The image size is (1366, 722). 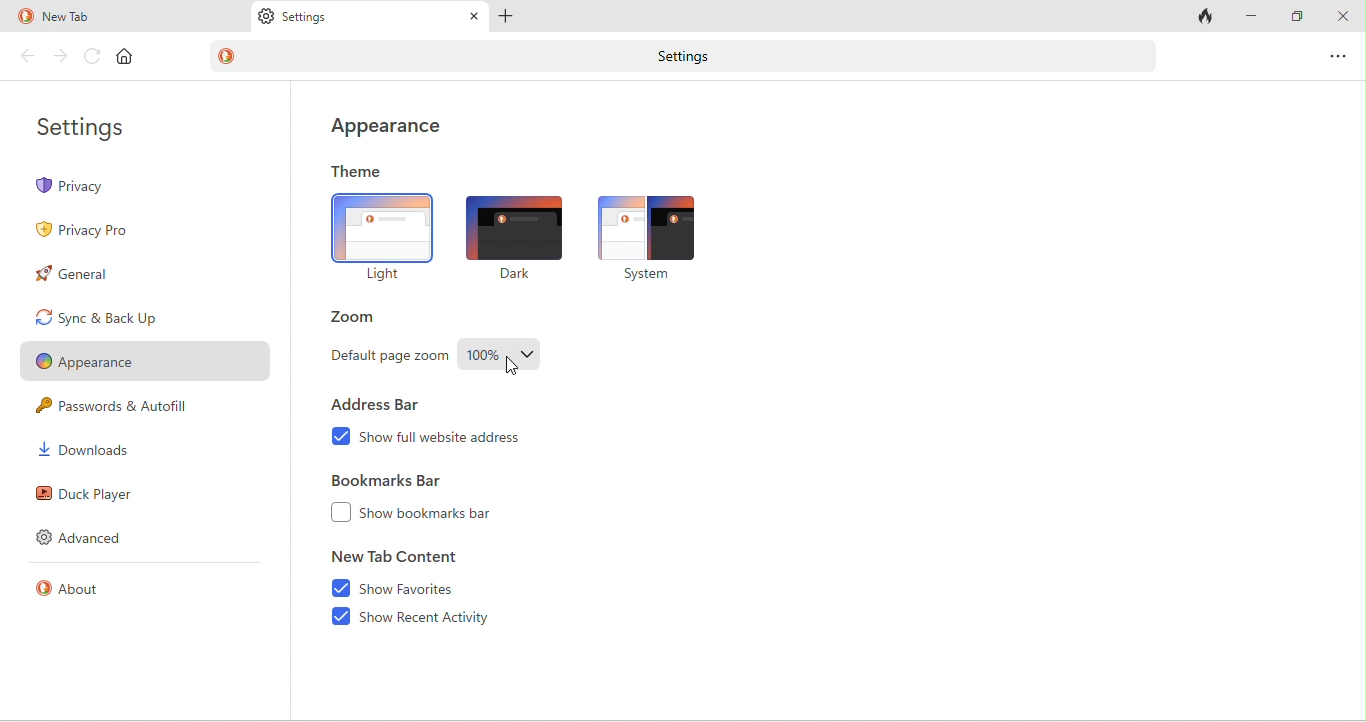 I want to click on System, so click(x=646, y=276).